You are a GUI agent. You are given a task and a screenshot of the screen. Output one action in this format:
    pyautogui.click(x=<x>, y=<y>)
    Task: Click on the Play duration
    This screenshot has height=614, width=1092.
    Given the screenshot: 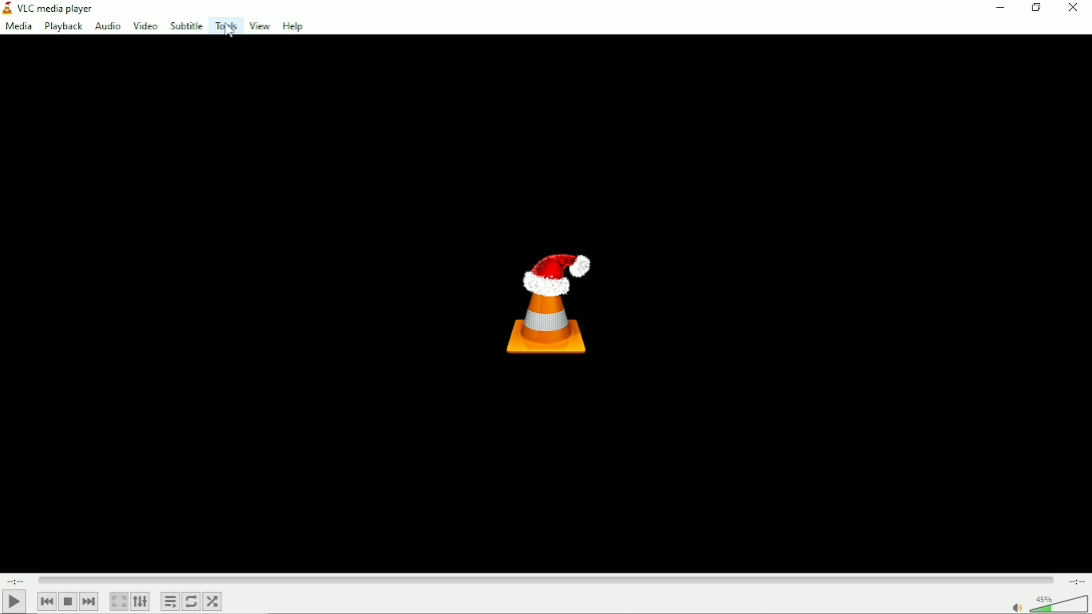 What is the action you would take?
    pyautogui.click(x=546, y=578)
    